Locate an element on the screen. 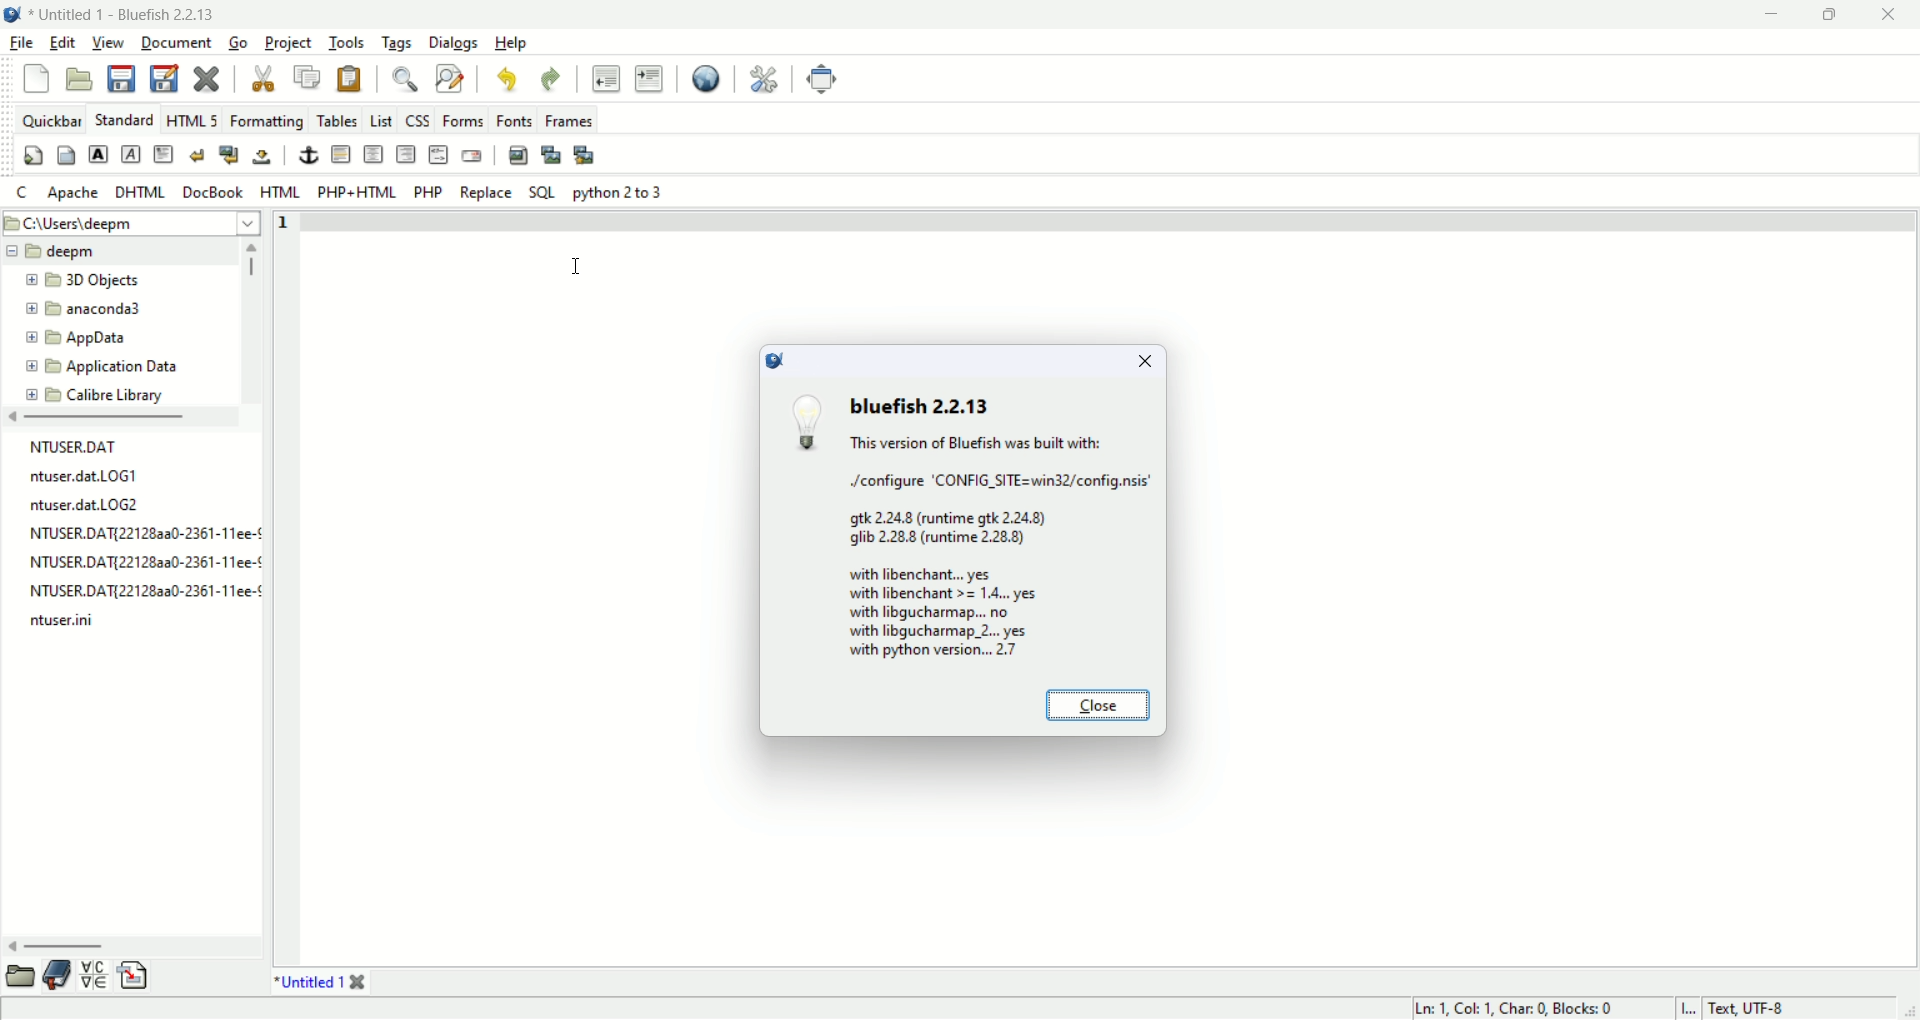 The image size is (1920, 1020). dialogs is located at coordinates (453, 41).